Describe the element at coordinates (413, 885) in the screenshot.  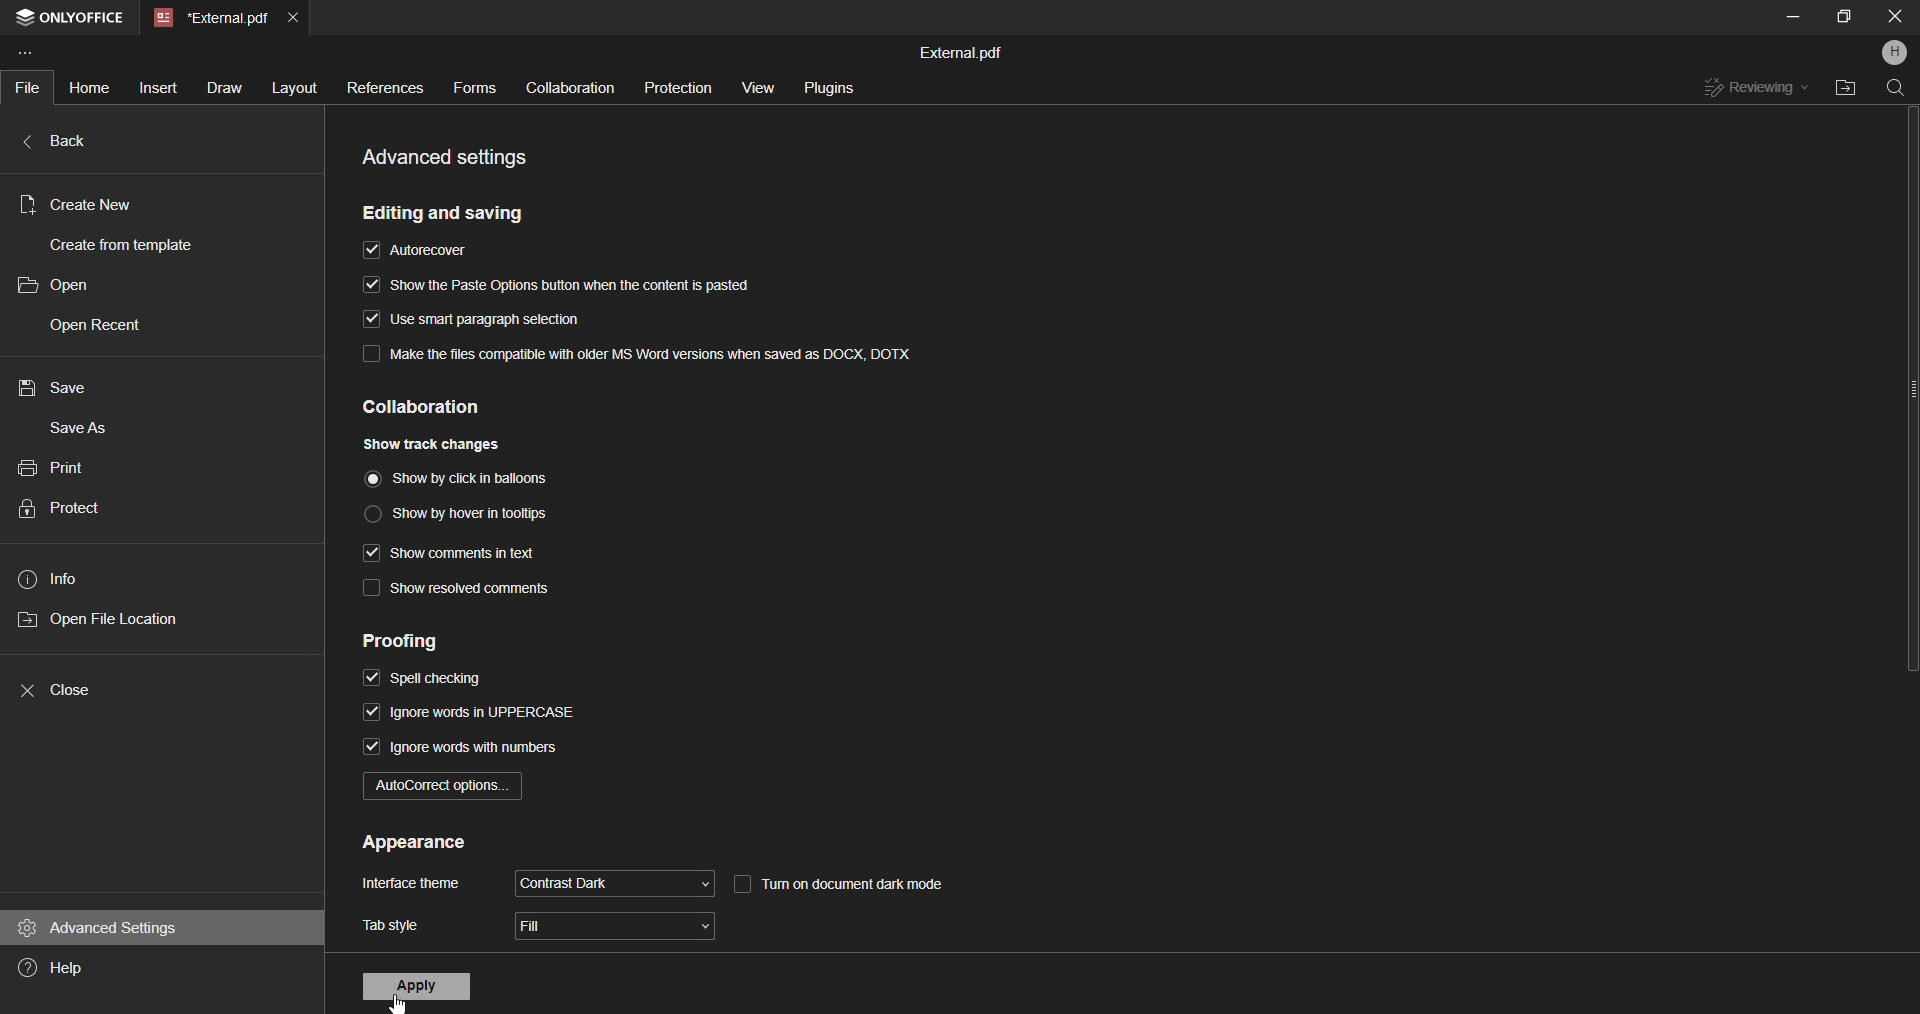
I see `interface theme` at that location.